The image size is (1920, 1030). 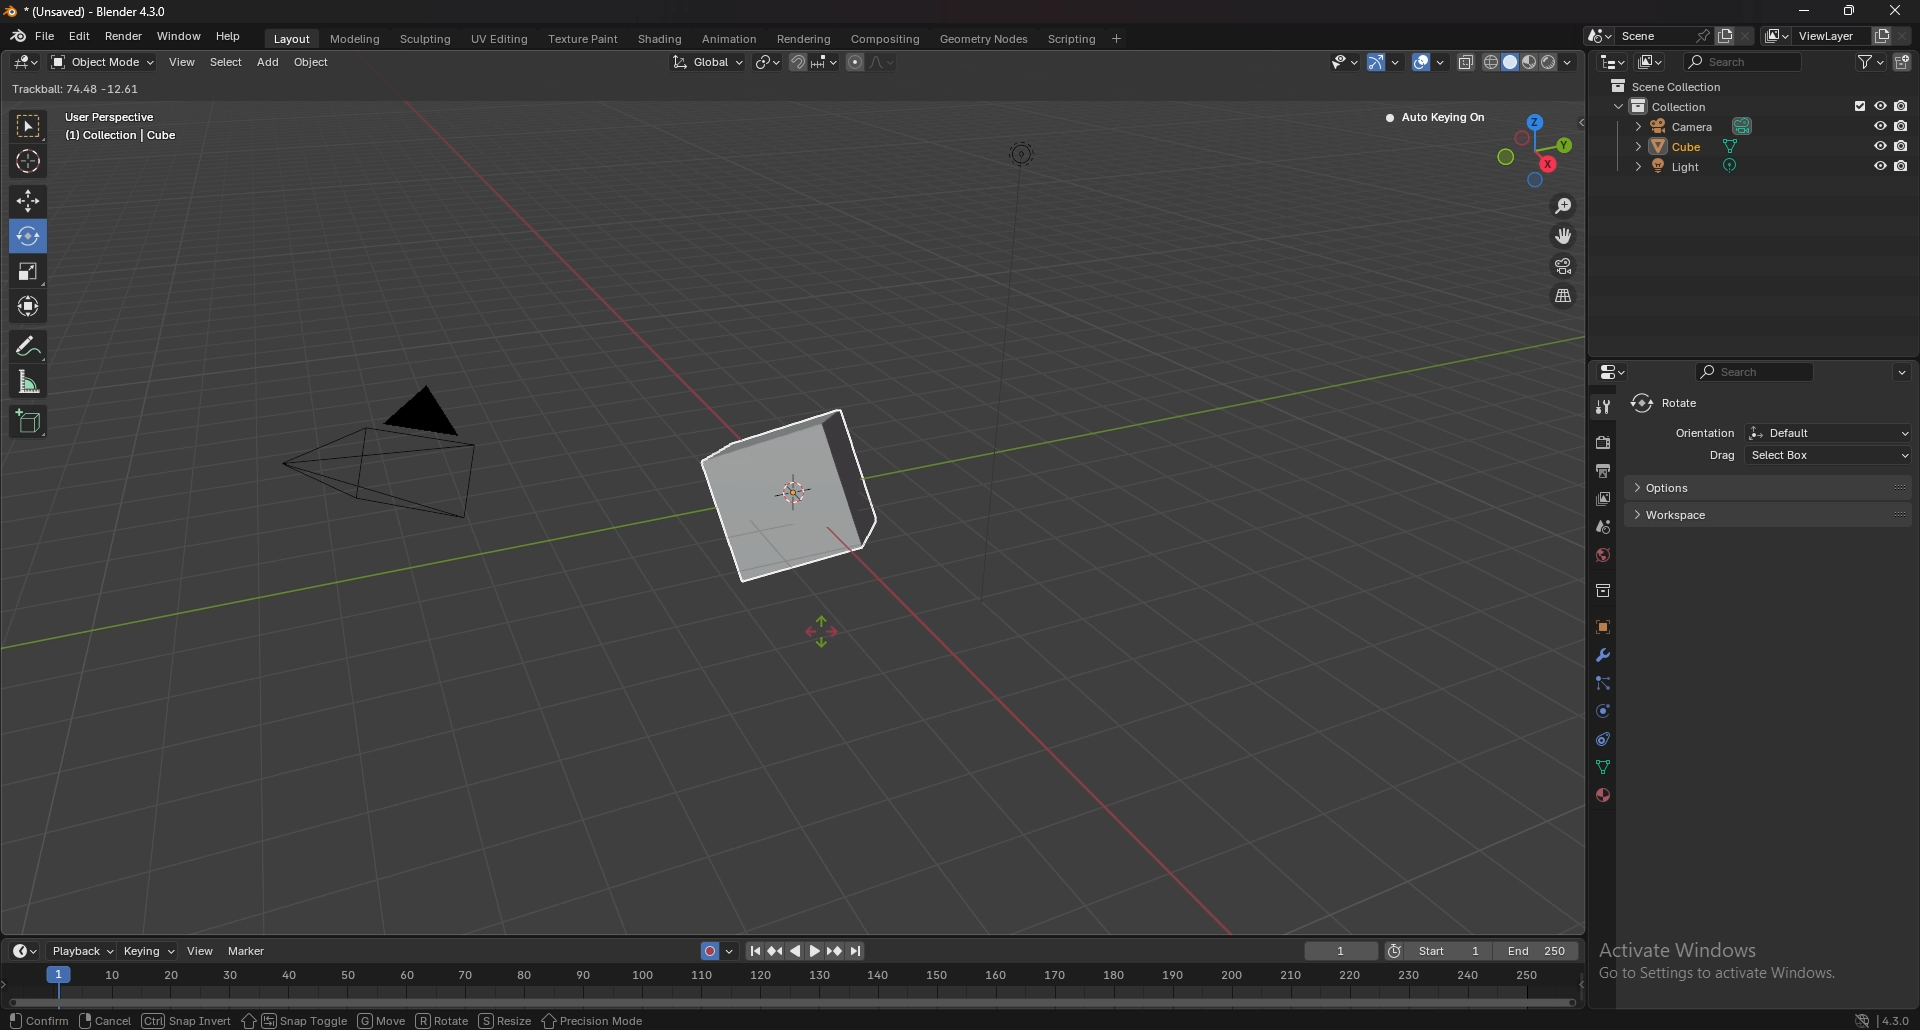 I want to click on editor type, so click(x=1617, y=371).